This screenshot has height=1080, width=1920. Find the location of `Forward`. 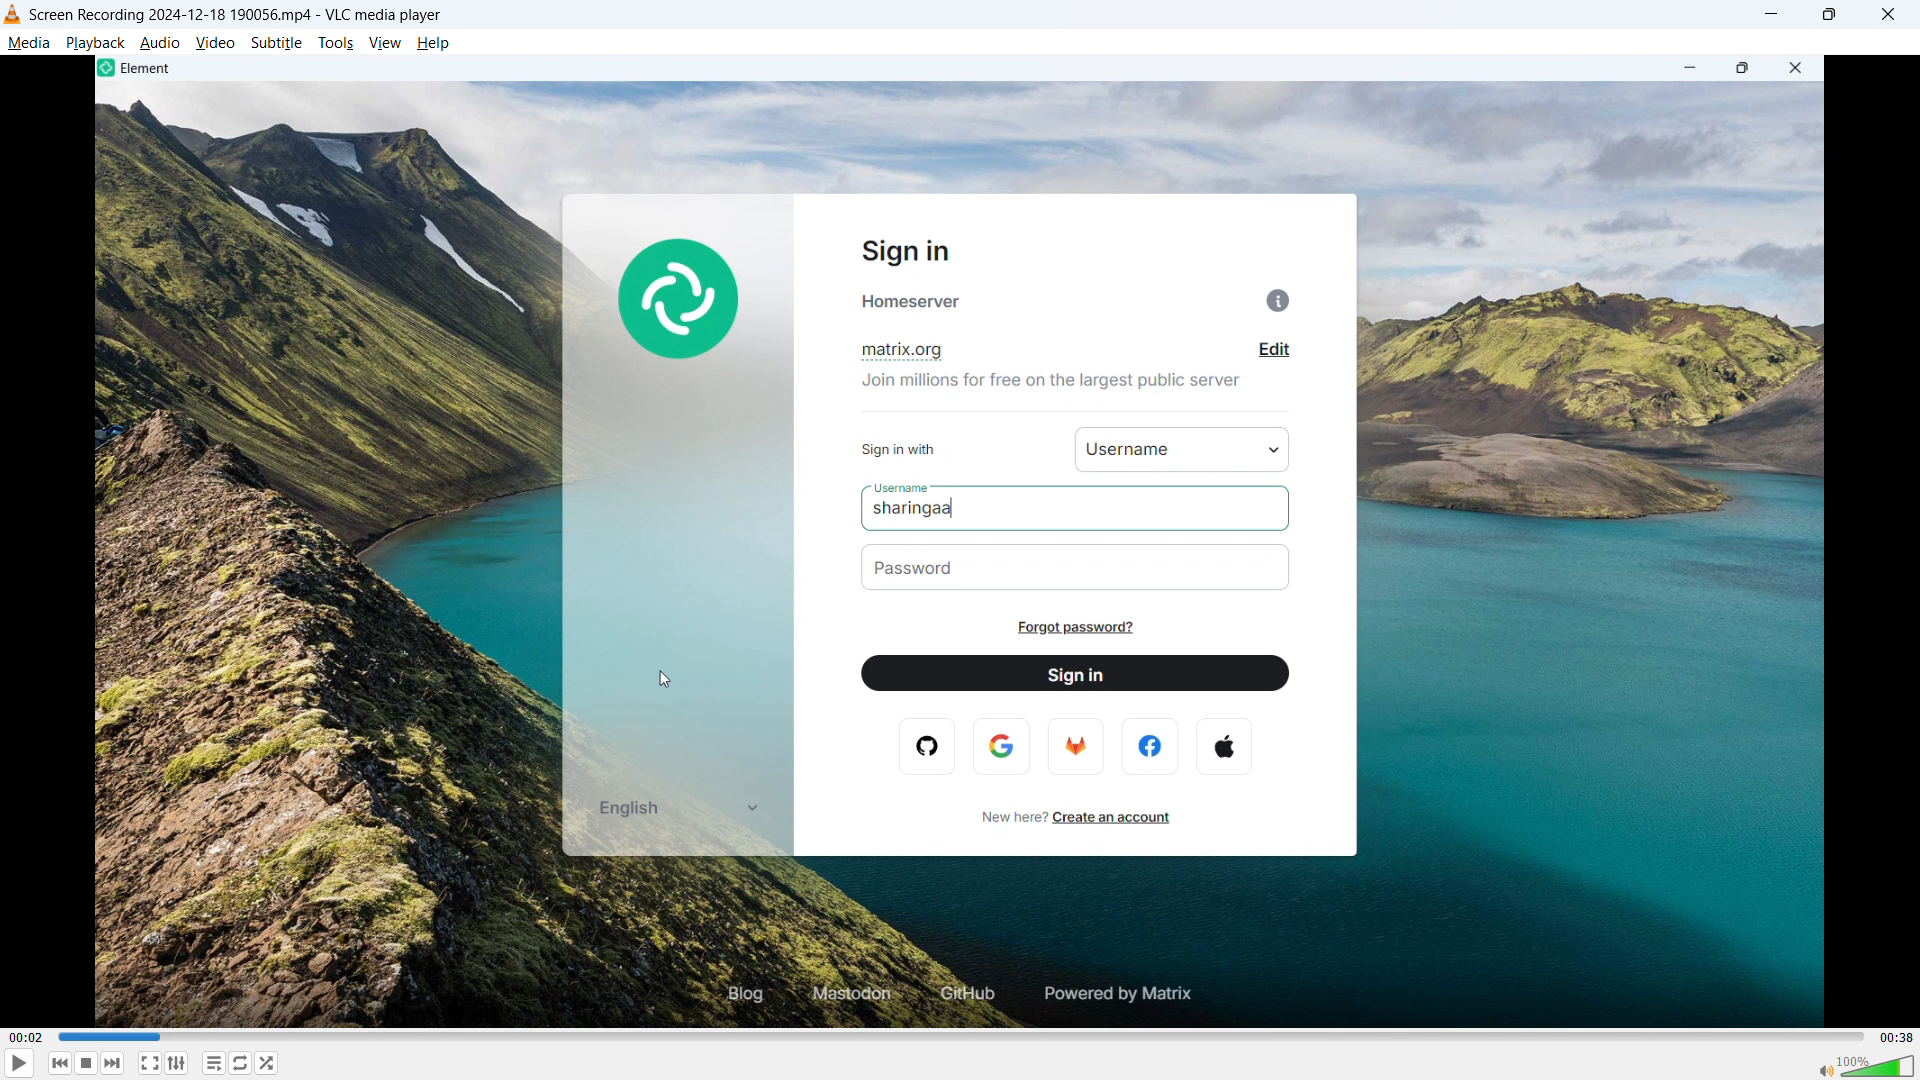

Forward is located at coordinates (114, 1063).